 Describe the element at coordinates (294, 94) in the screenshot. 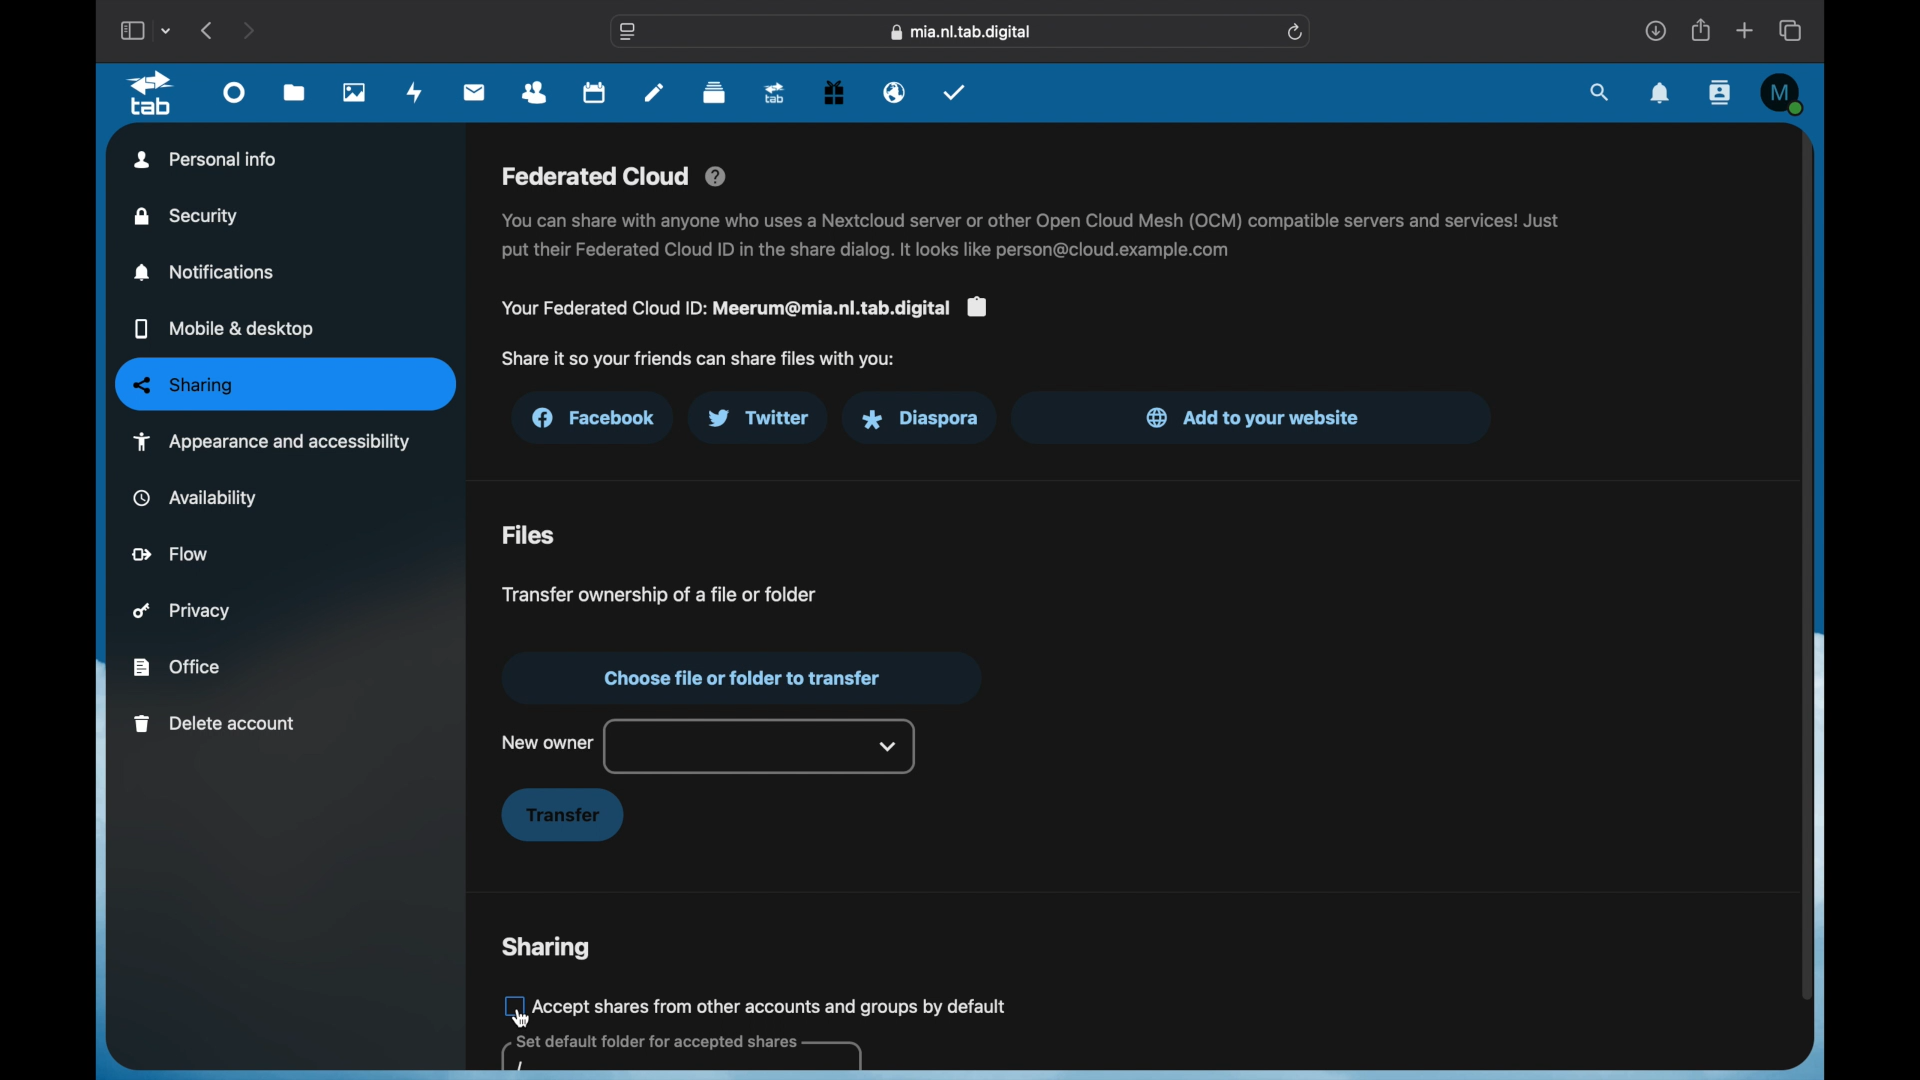

I see `files` at that location.